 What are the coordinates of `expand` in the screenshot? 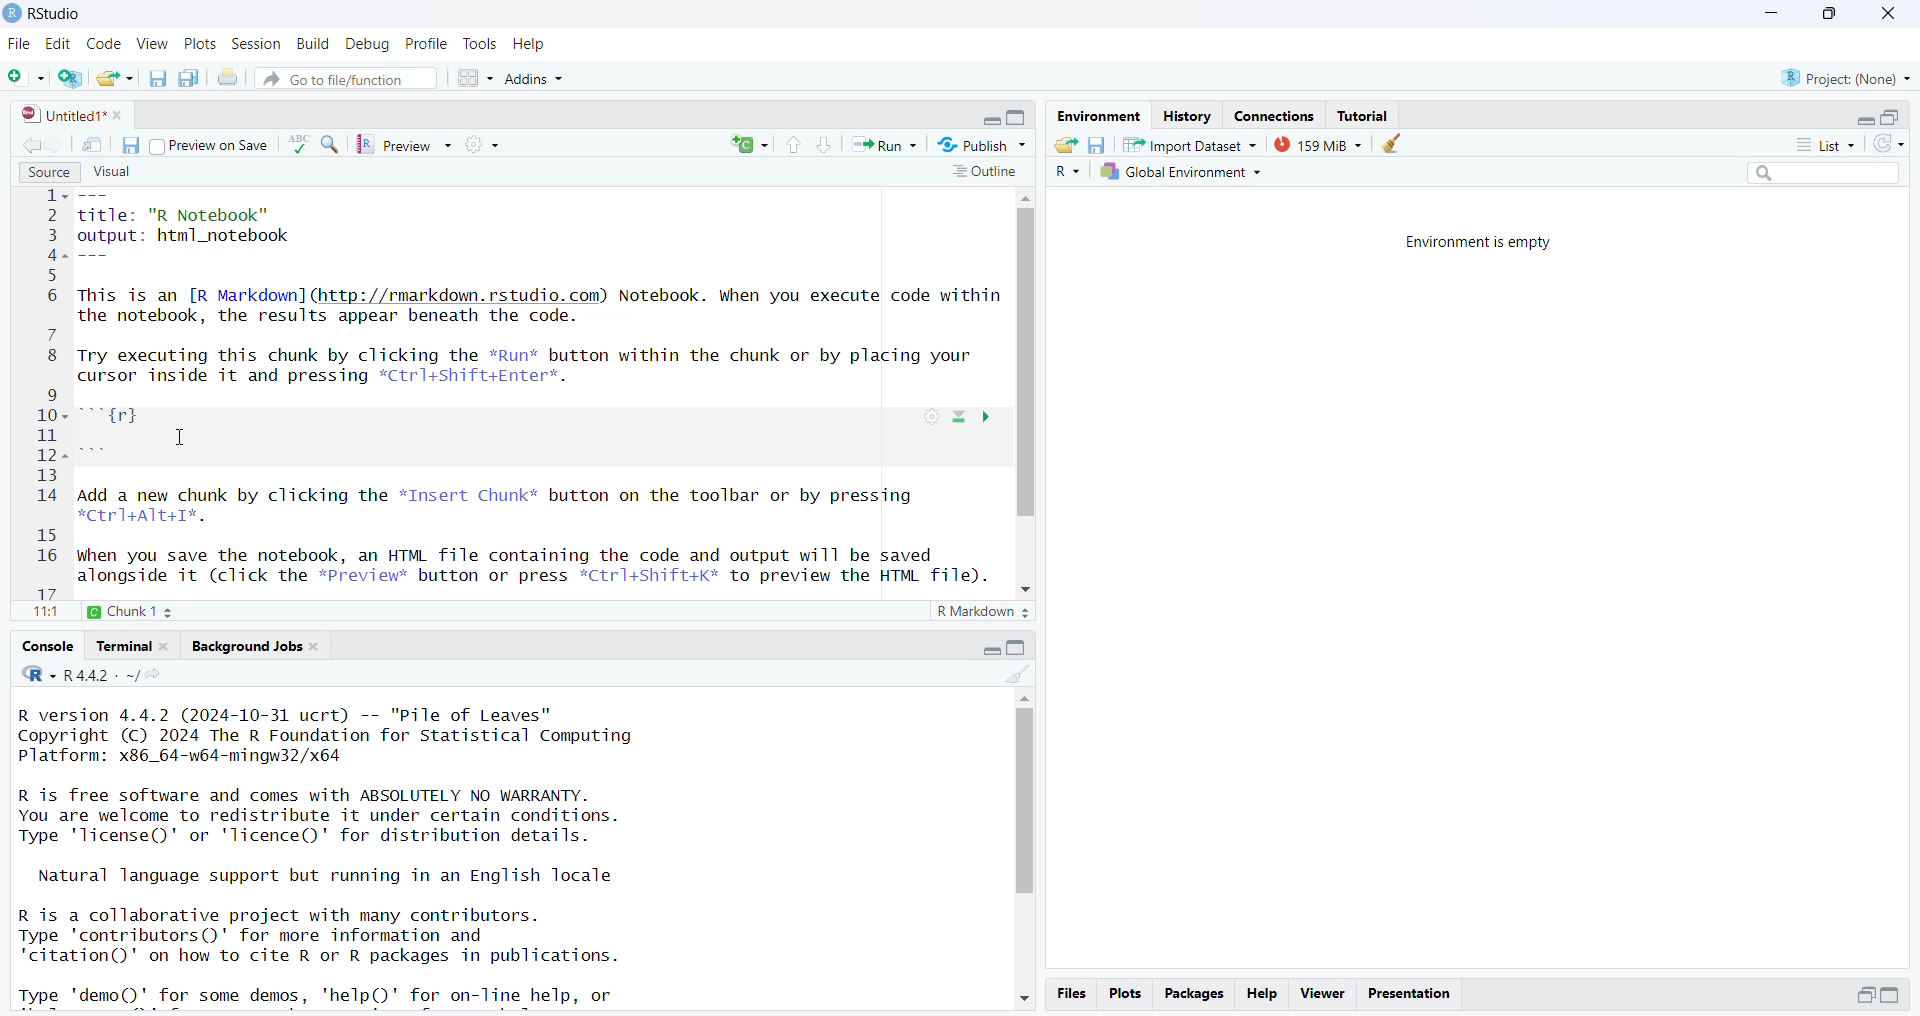 It's located at (1865, 120).